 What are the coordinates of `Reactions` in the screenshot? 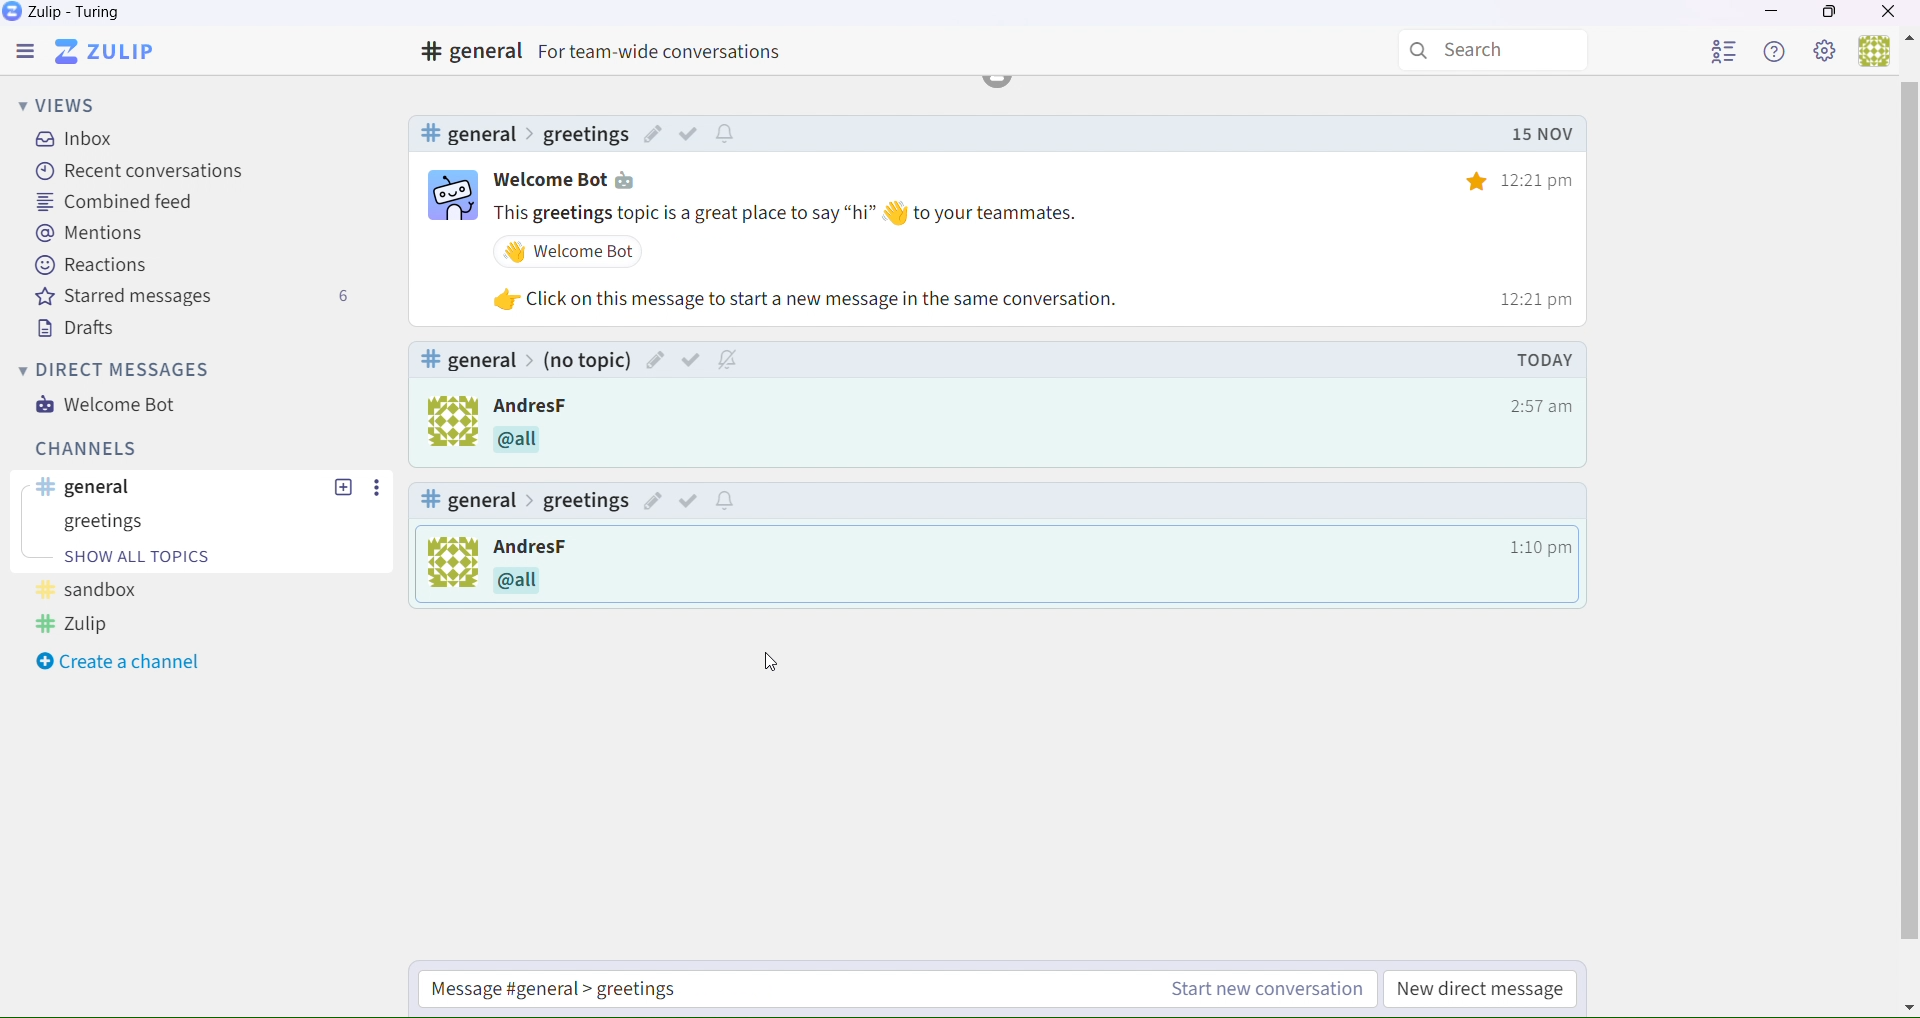 It's located at (93, 268).